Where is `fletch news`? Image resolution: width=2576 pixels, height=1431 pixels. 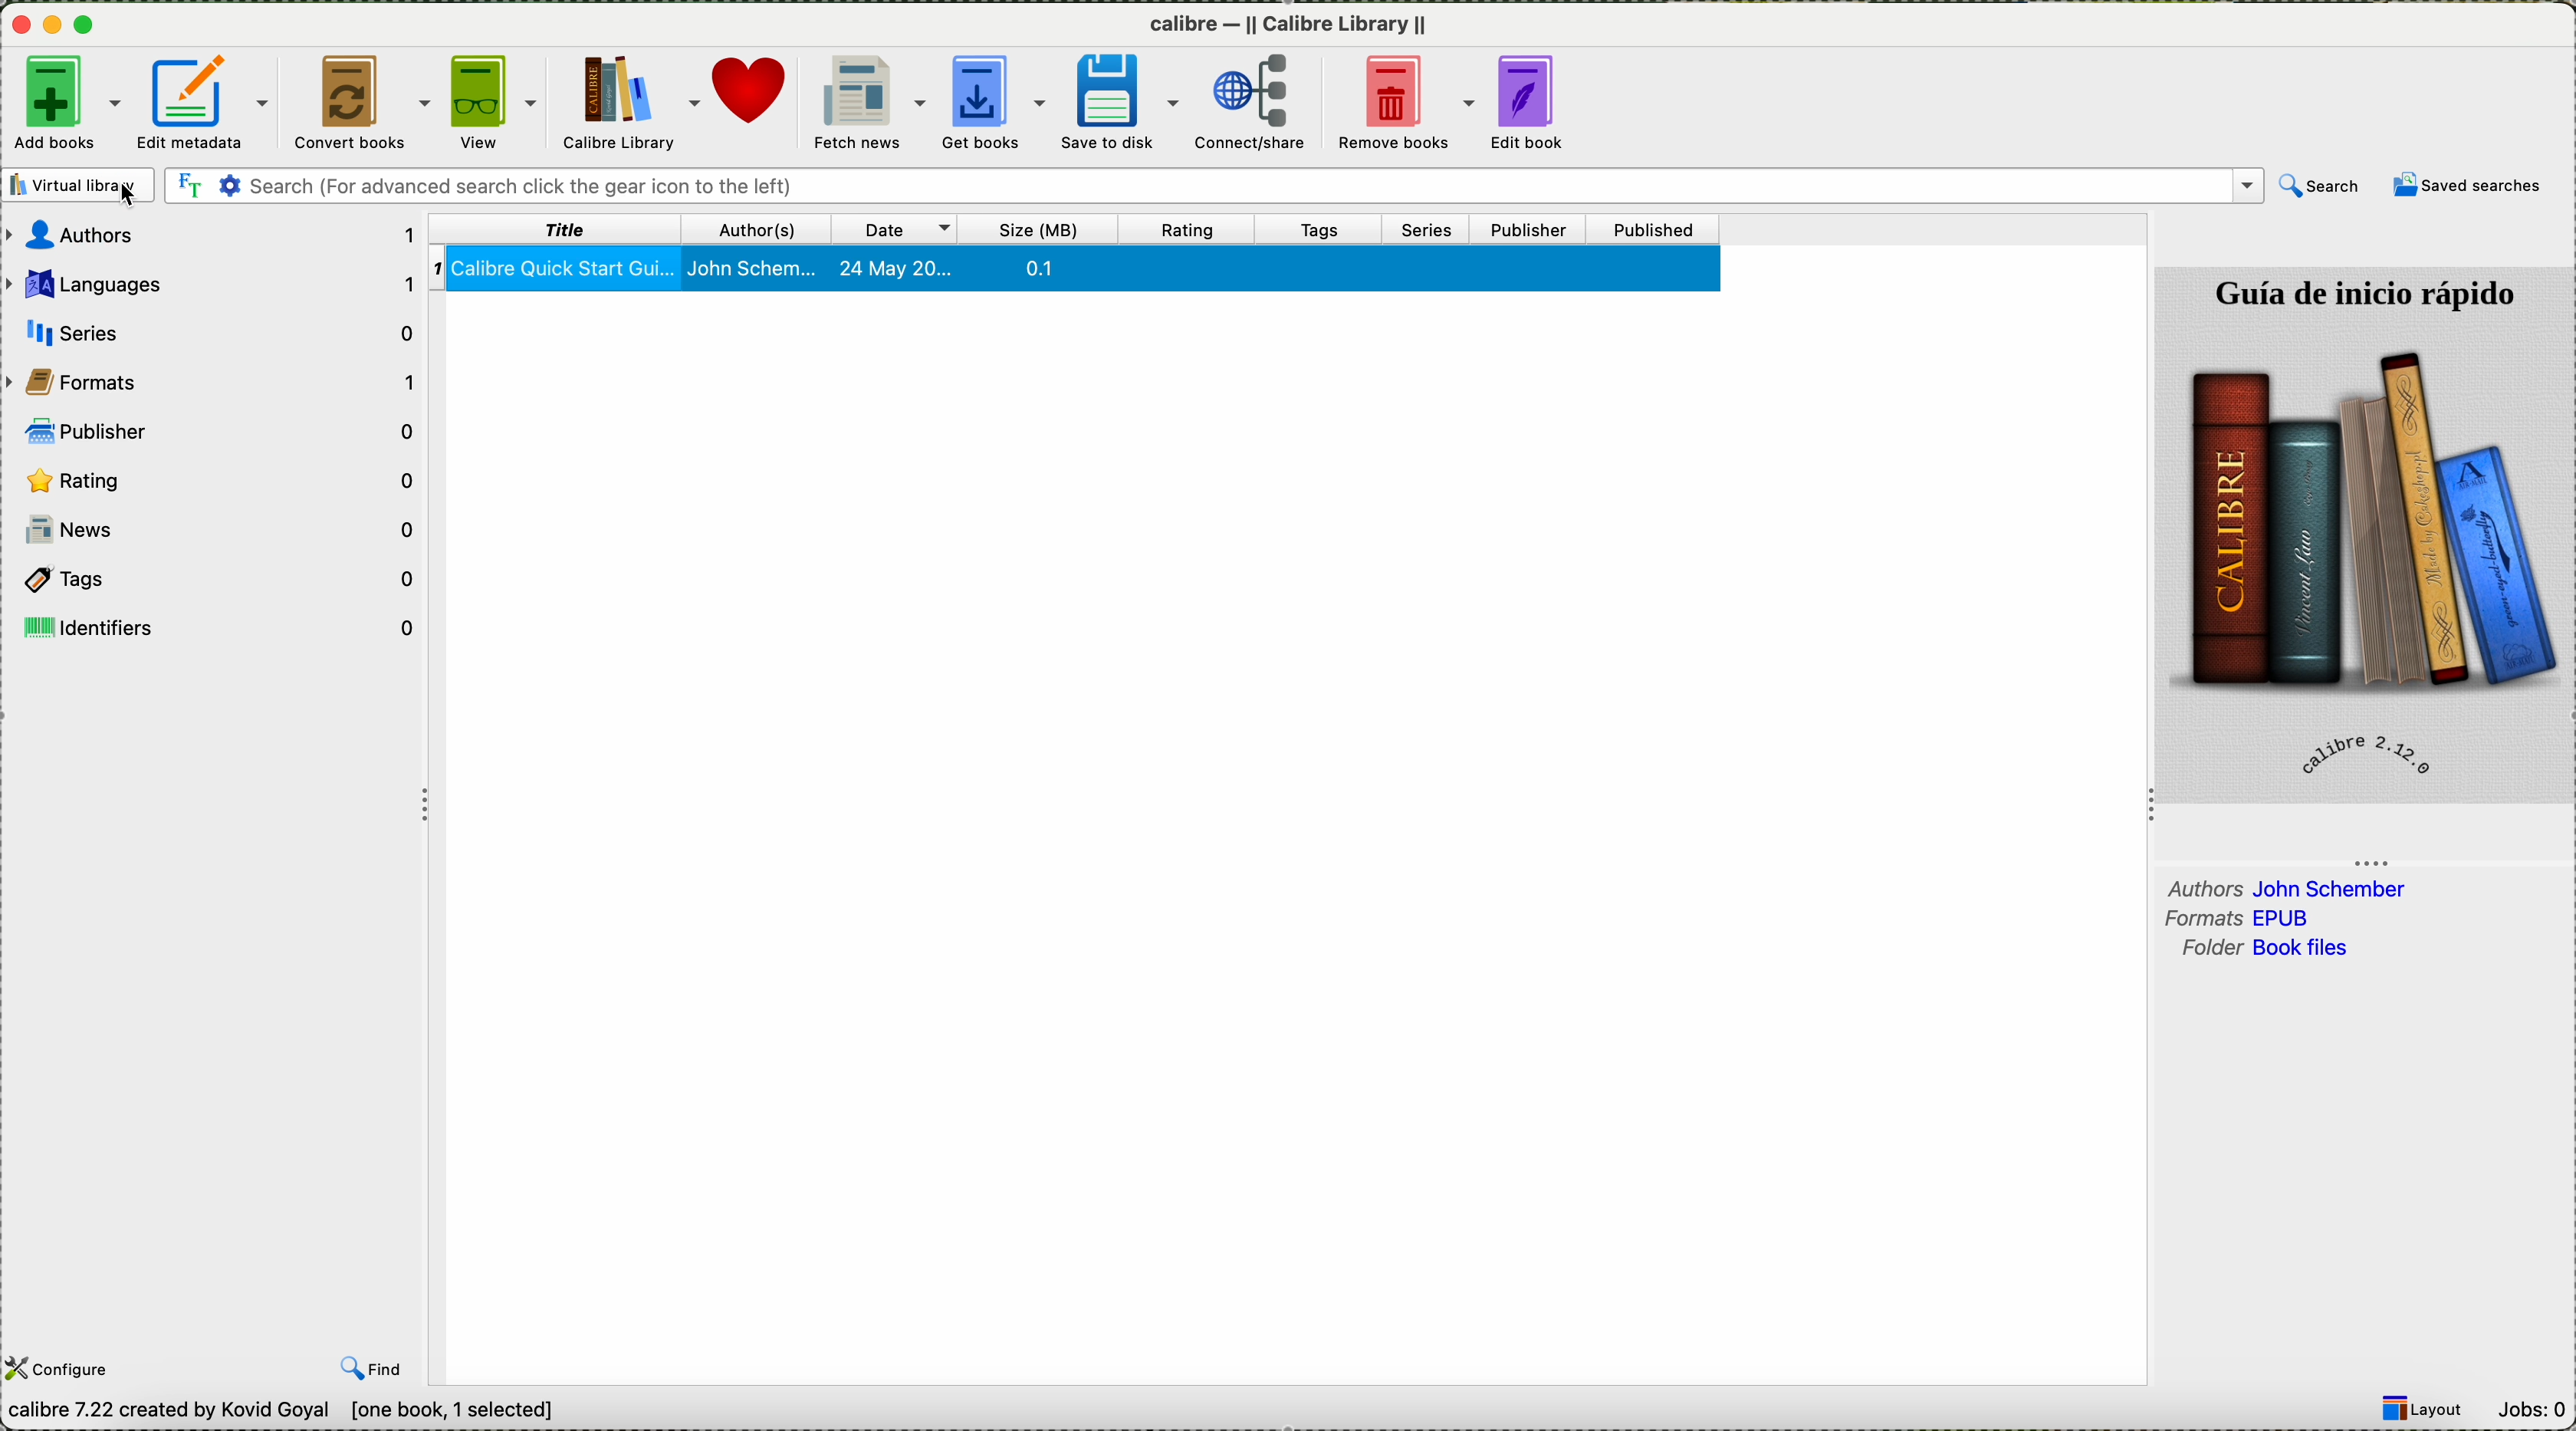 fletch news is located at coordinates (864, 102).